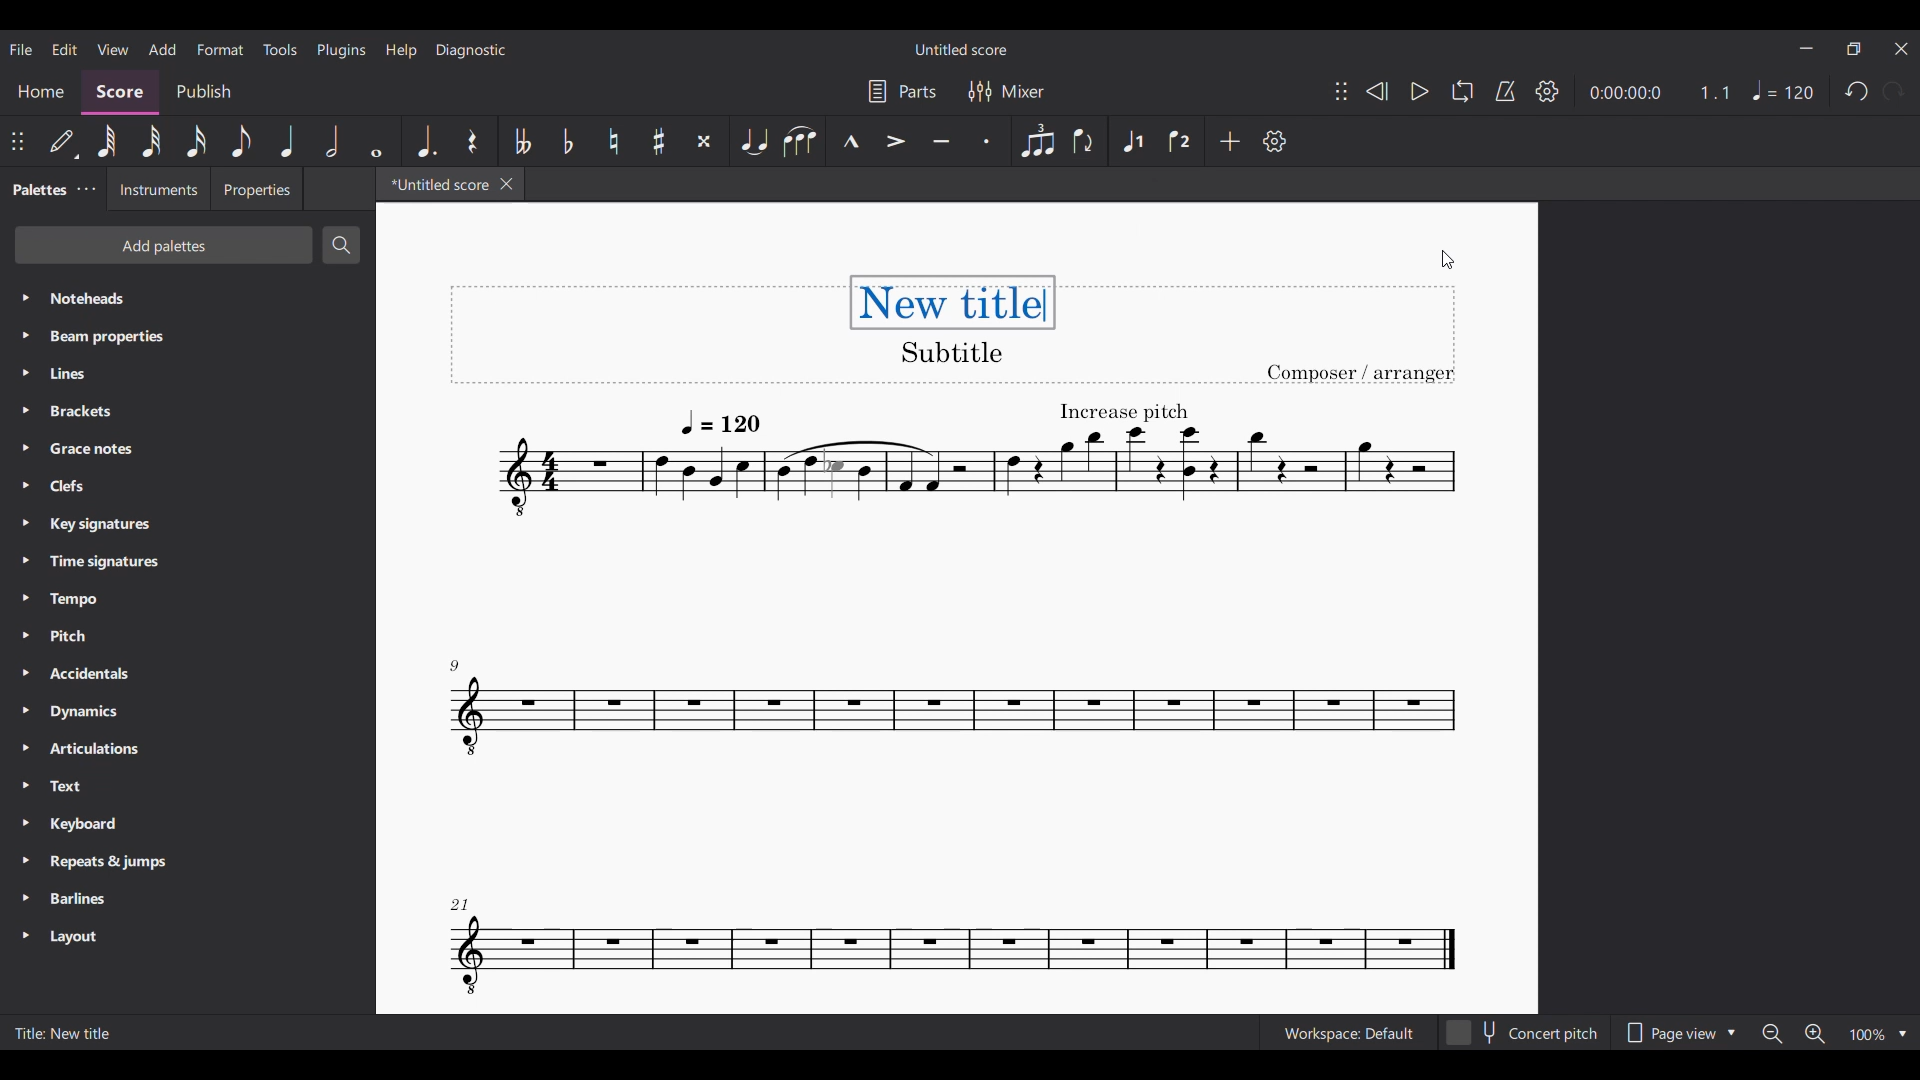 The height and width of the screenshot is (1080, 1920). I want to click on Loop playback, so click(1463, 91).